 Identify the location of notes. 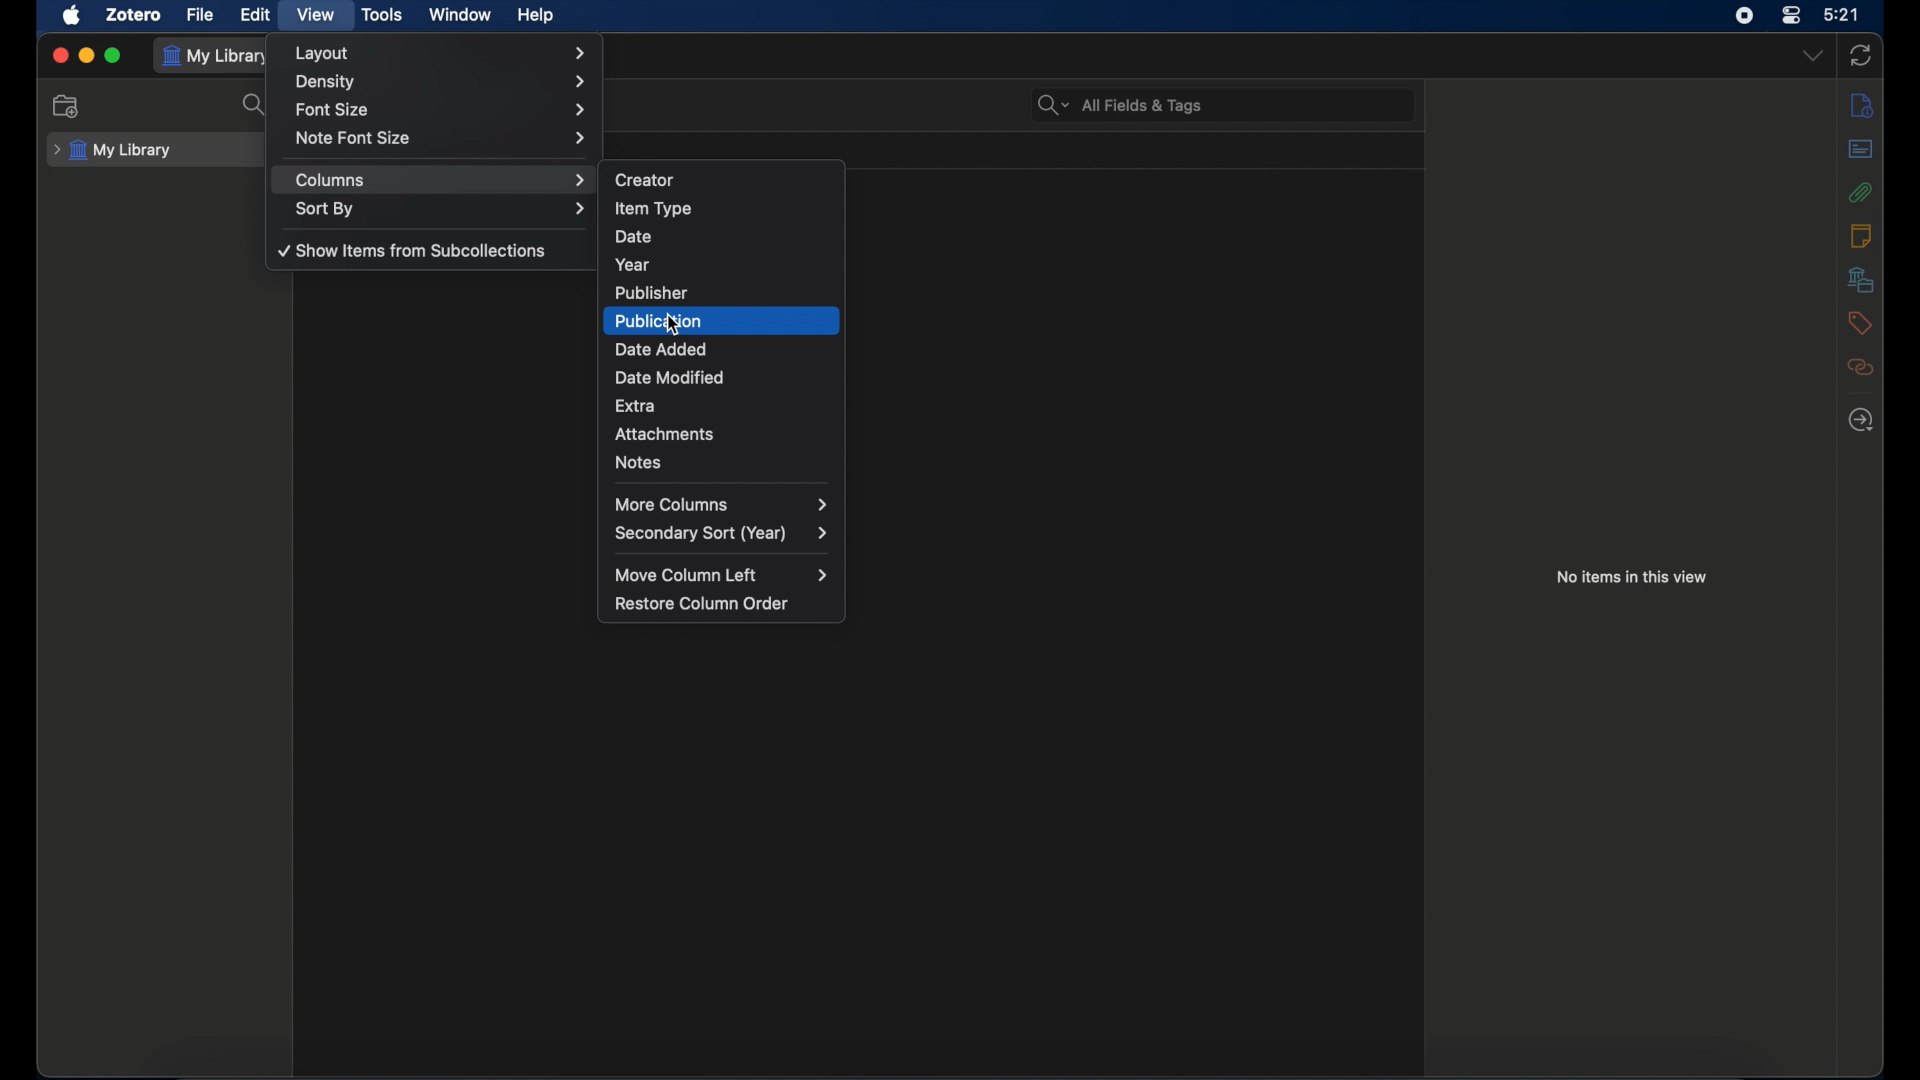
(1861, 235).